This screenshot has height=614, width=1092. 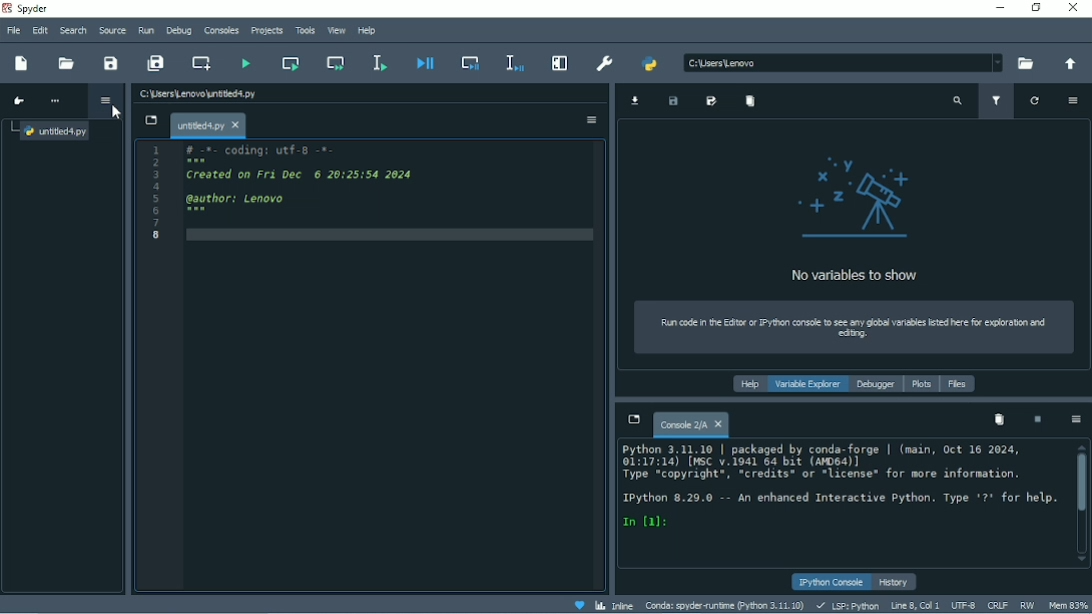 I want to click on CRLF, so click(x=998, y=605).